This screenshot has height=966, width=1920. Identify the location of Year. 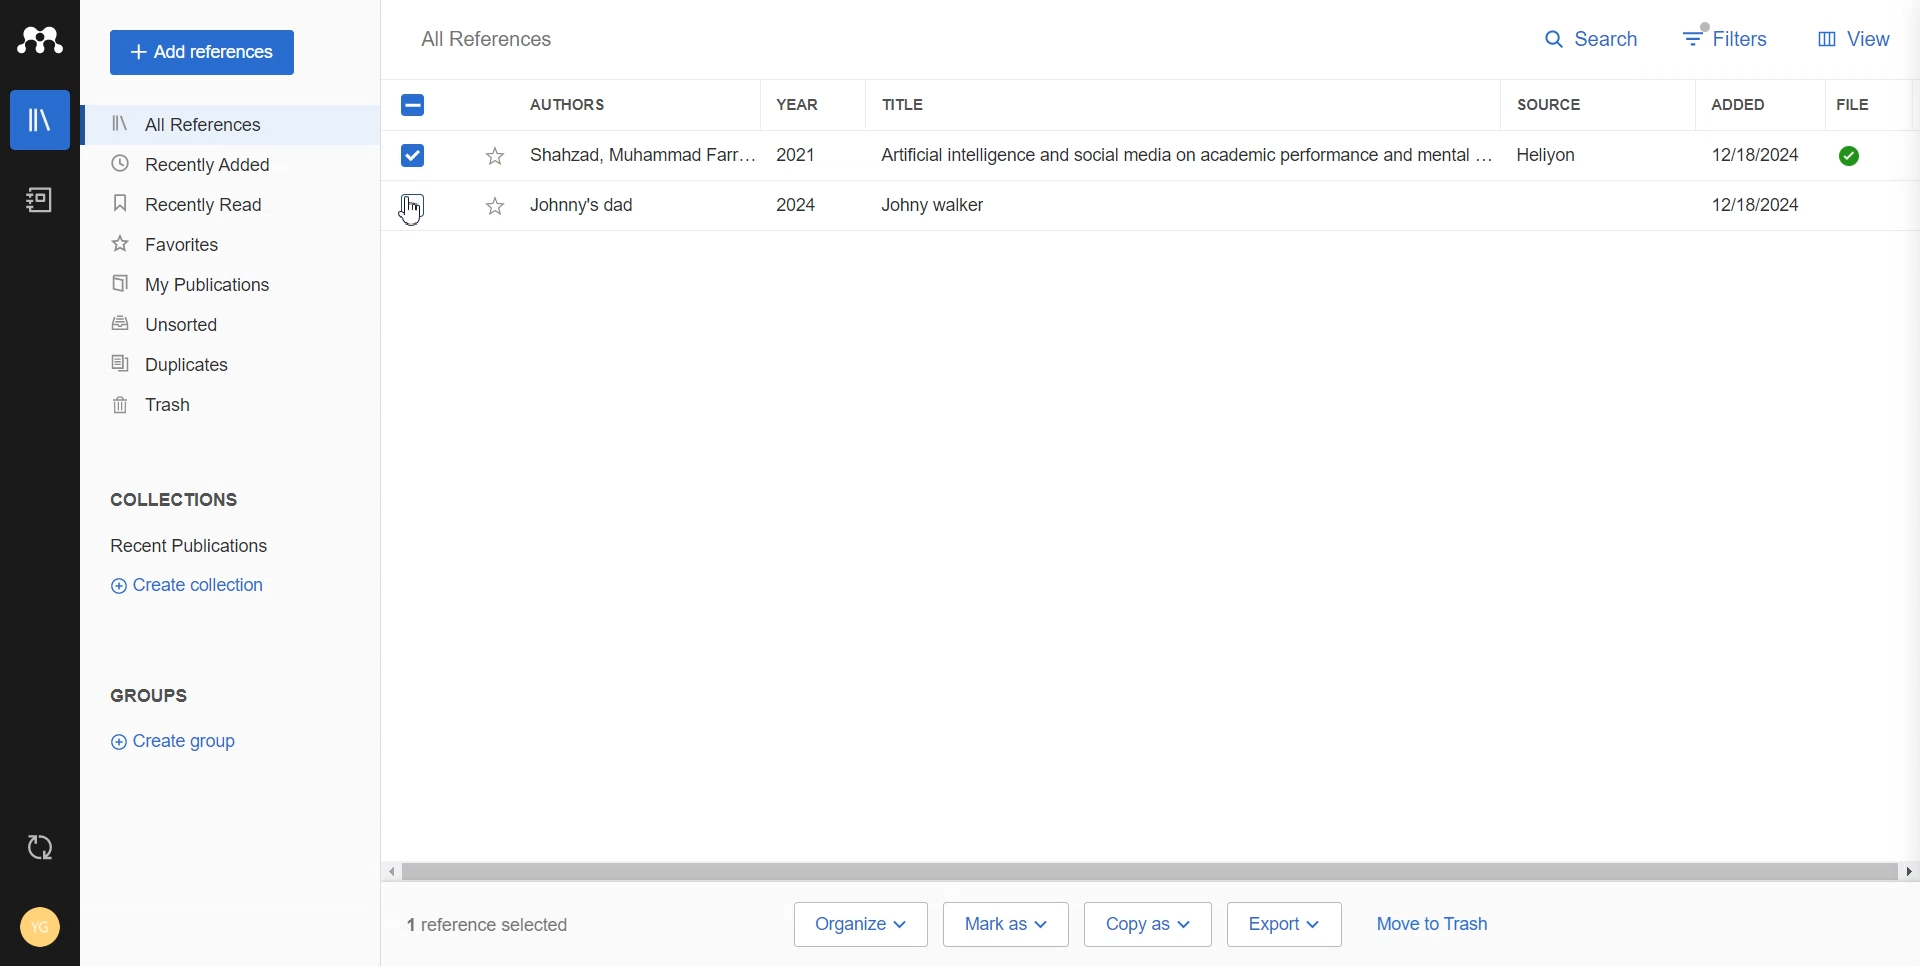
(807, 104).